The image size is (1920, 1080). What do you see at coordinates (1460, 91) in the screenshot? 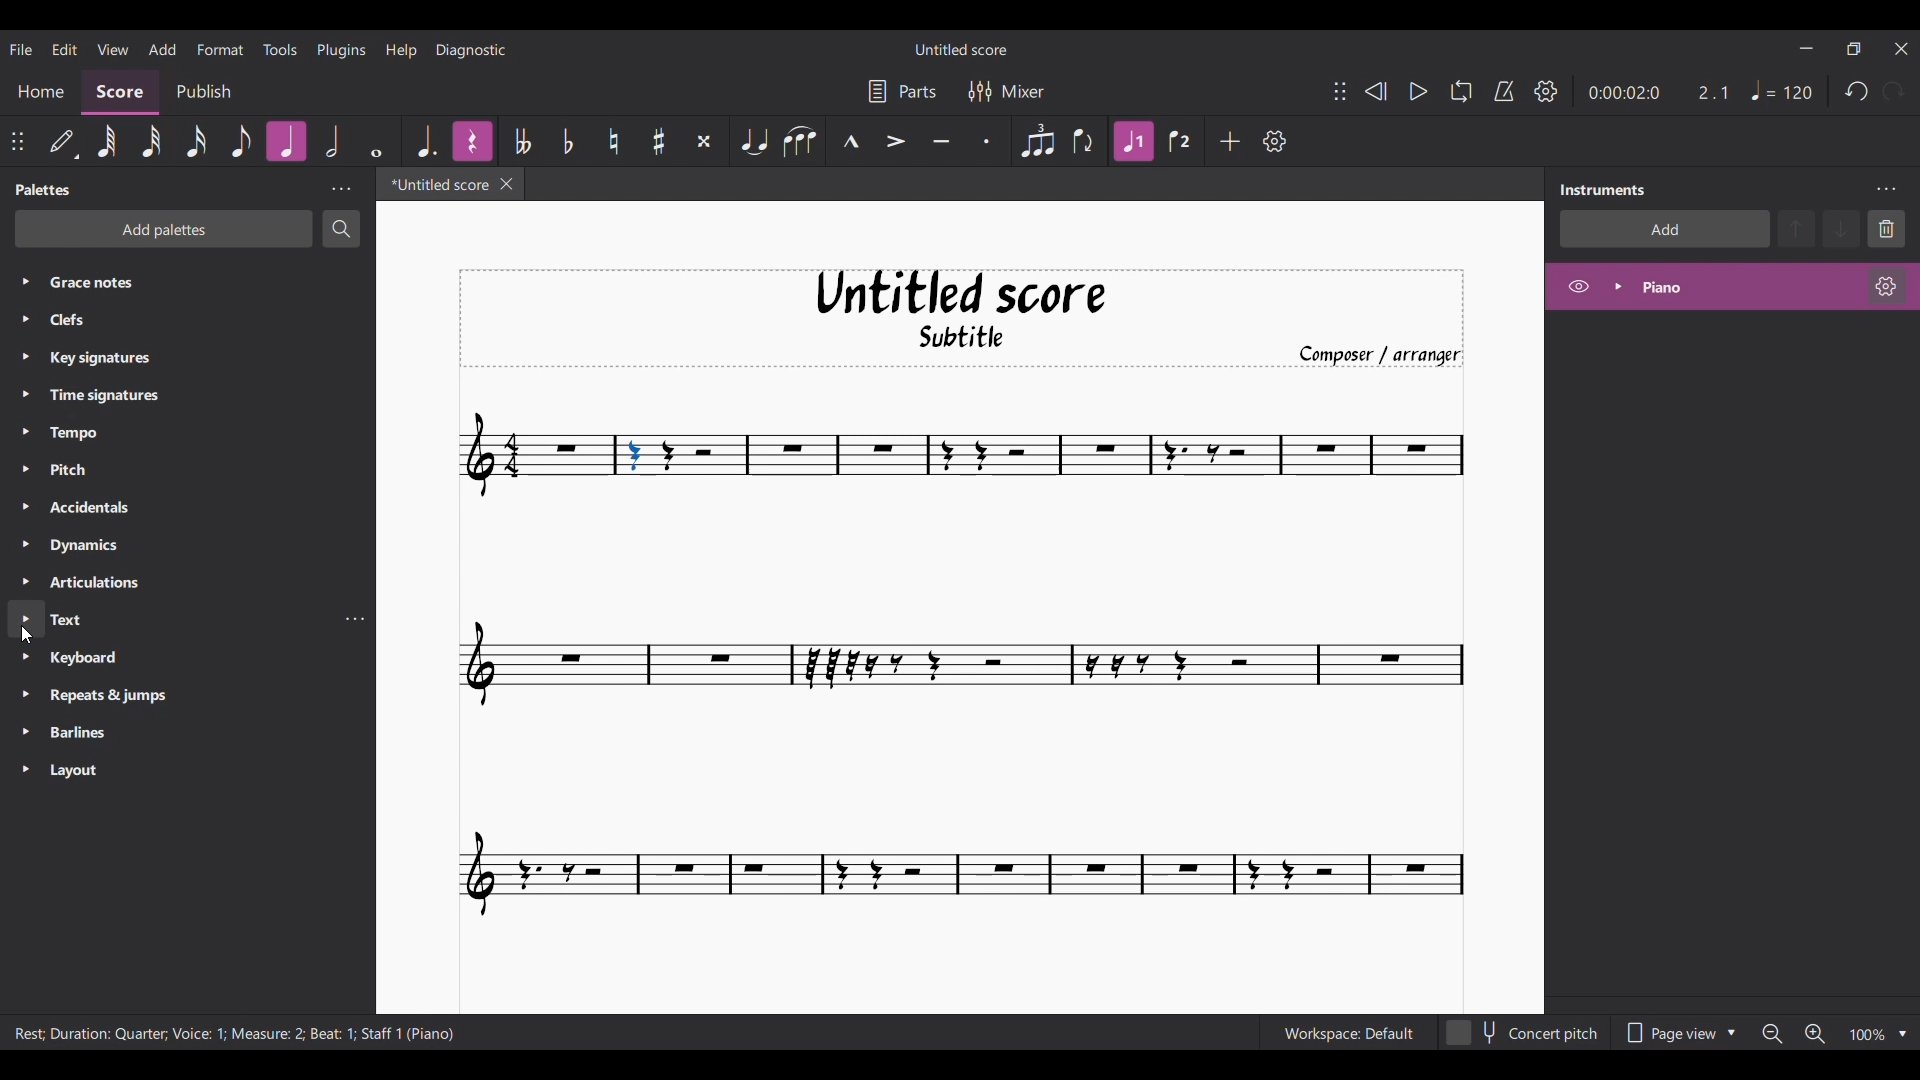
I see `Loop playback` at bounding box center [1460, 91].